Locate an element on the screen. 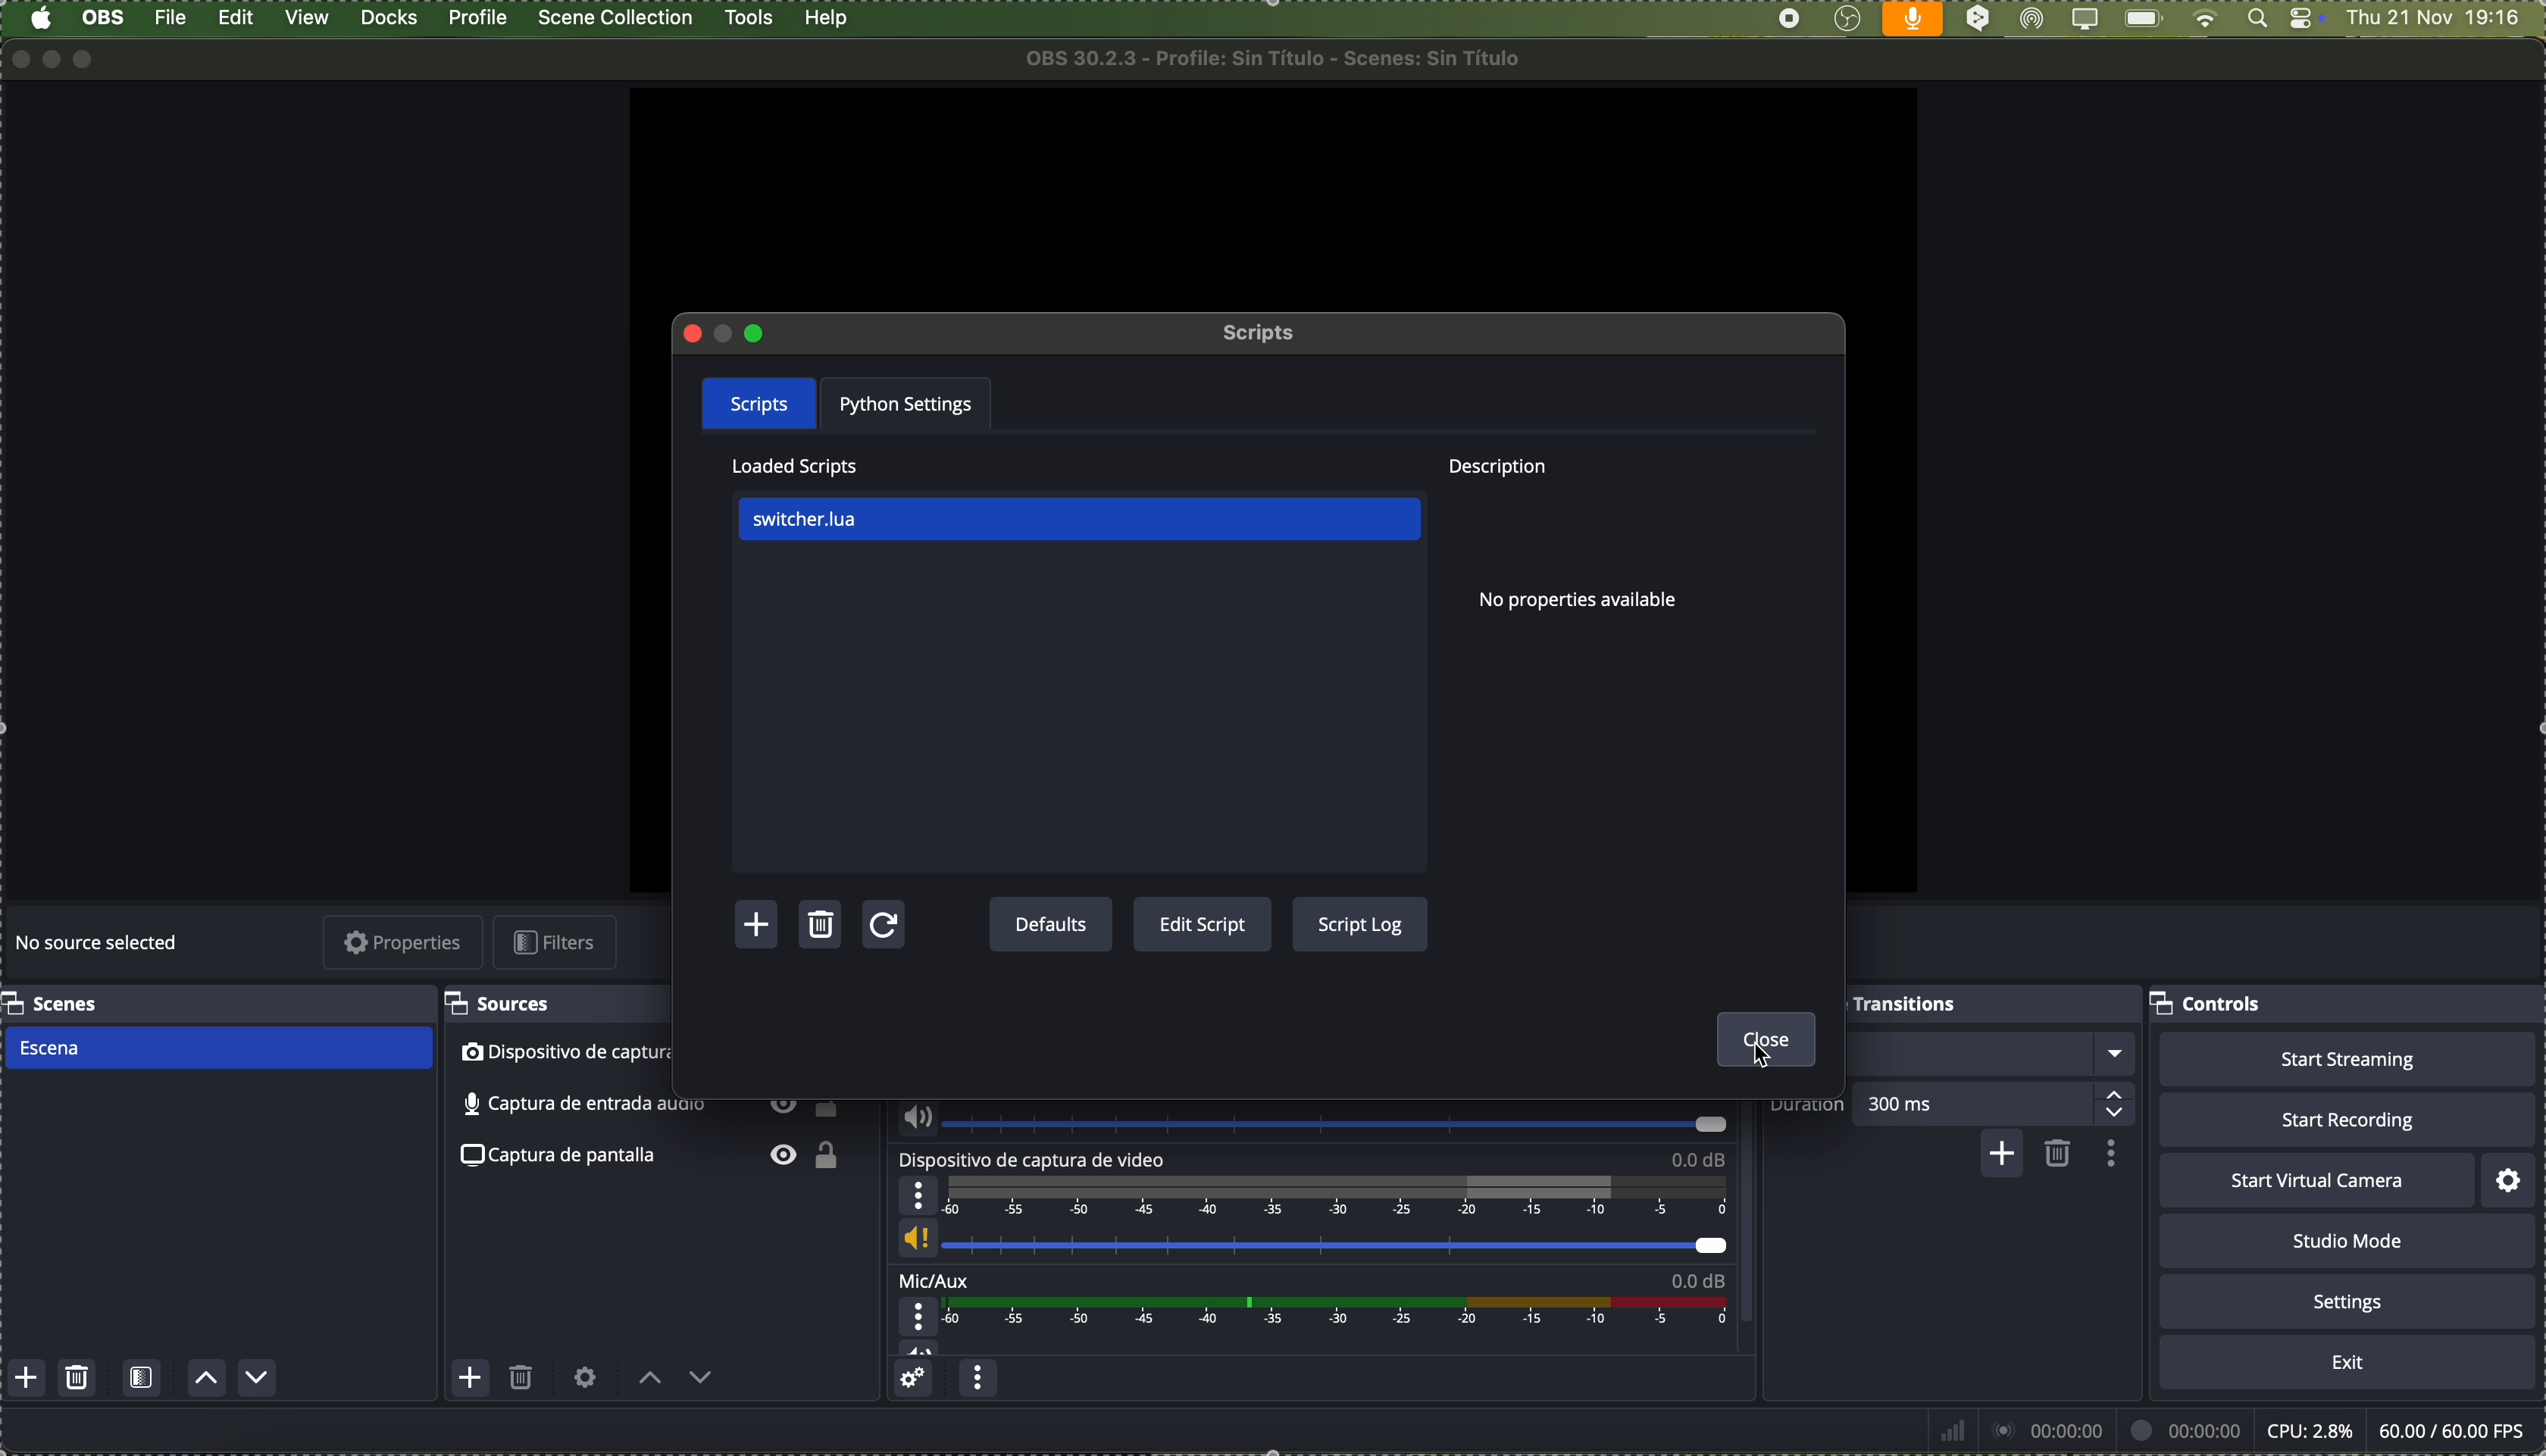 The width and height of the screenshot is (2546, 1456). 300 ms is located at coordinates (2001, 1102).